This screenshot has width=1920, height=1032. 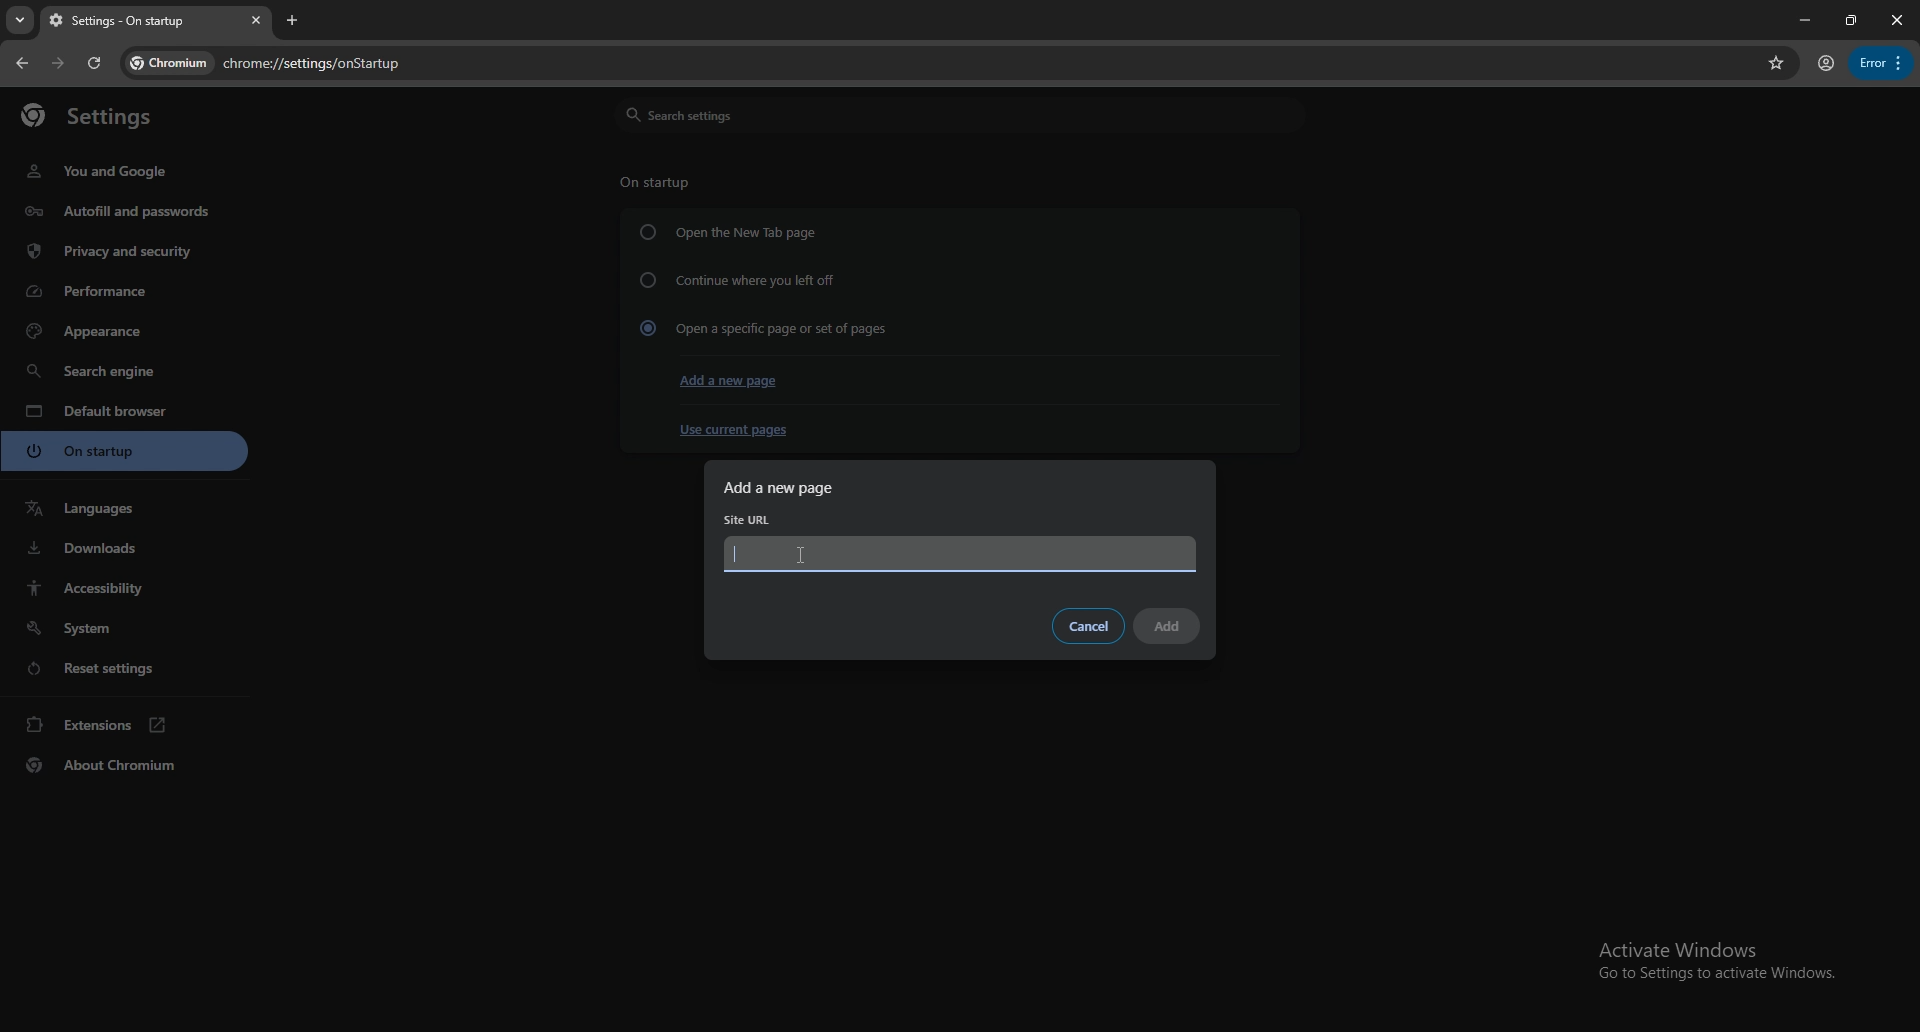 What do you see at coordinates (1776, 62) in the screenshot?
I see `favorites` at bounding box center [1776, 62].